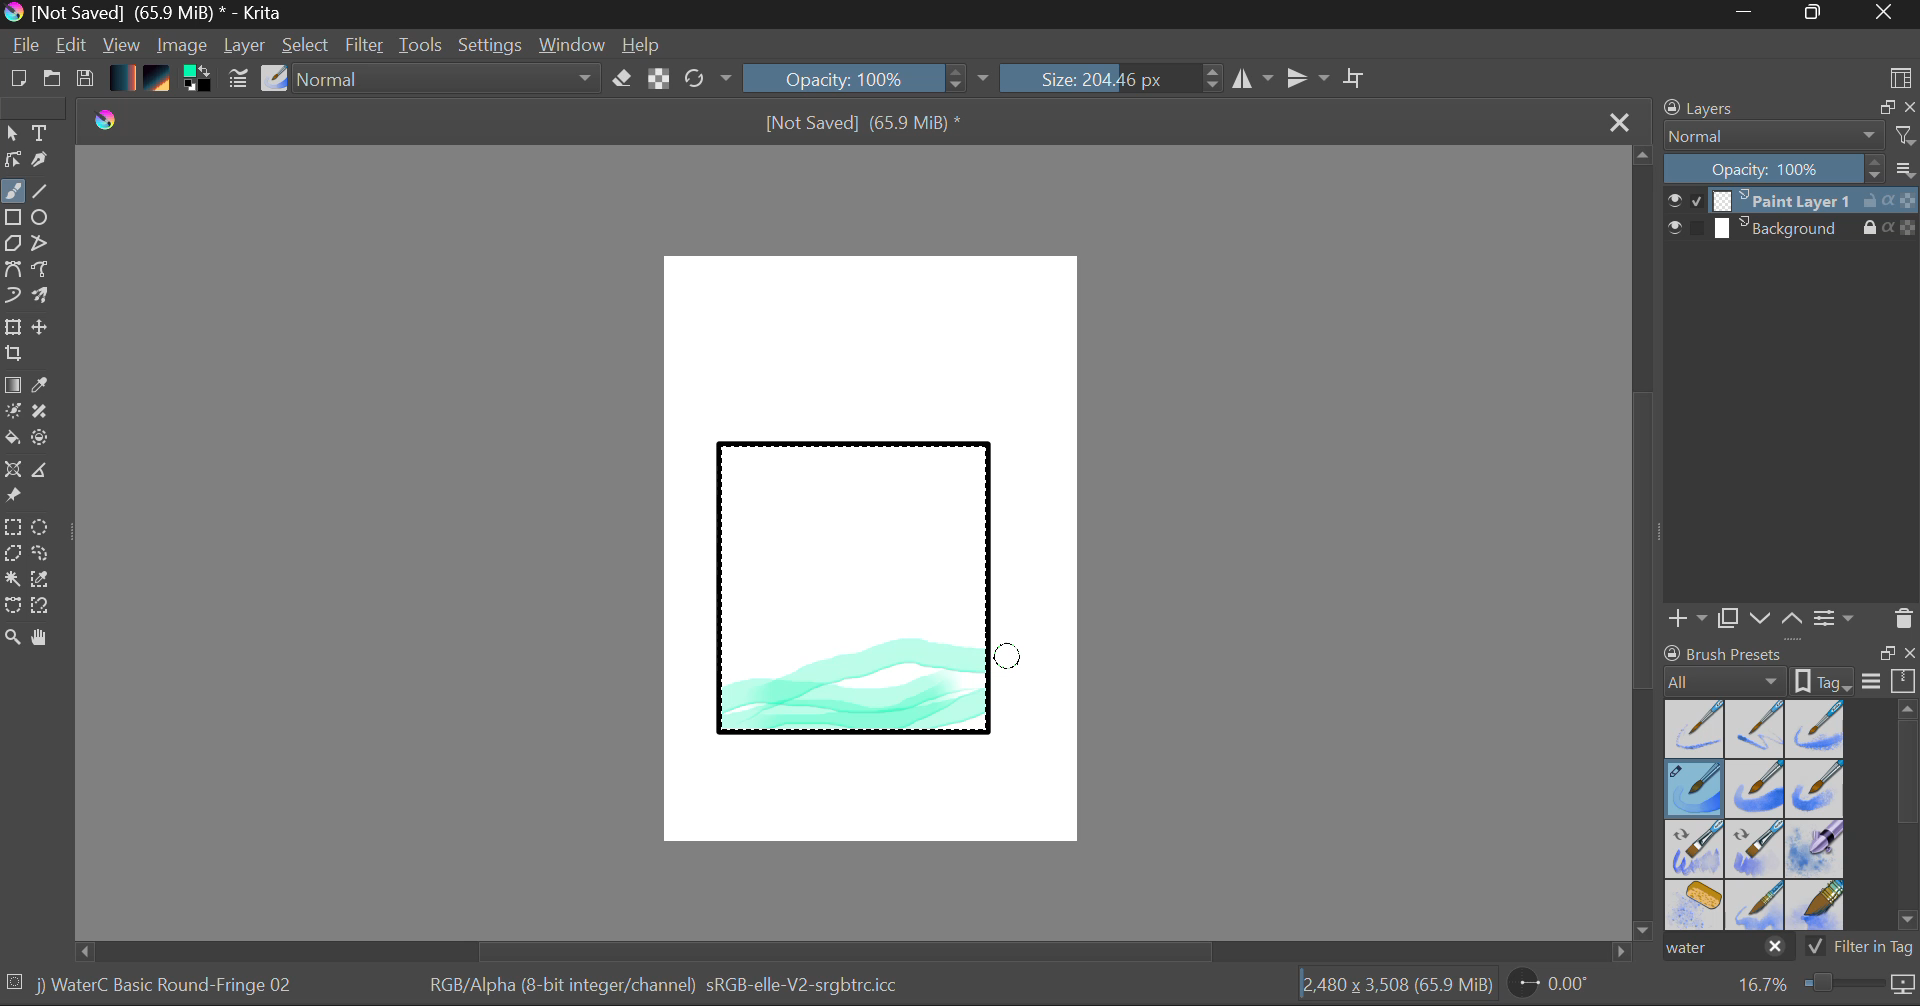 The height and width of the screenshot is (1006, 1920). Describe the element at coordinates (1755, 847) in the screenshot. I see `Water C - Decay Tilt` at that location.